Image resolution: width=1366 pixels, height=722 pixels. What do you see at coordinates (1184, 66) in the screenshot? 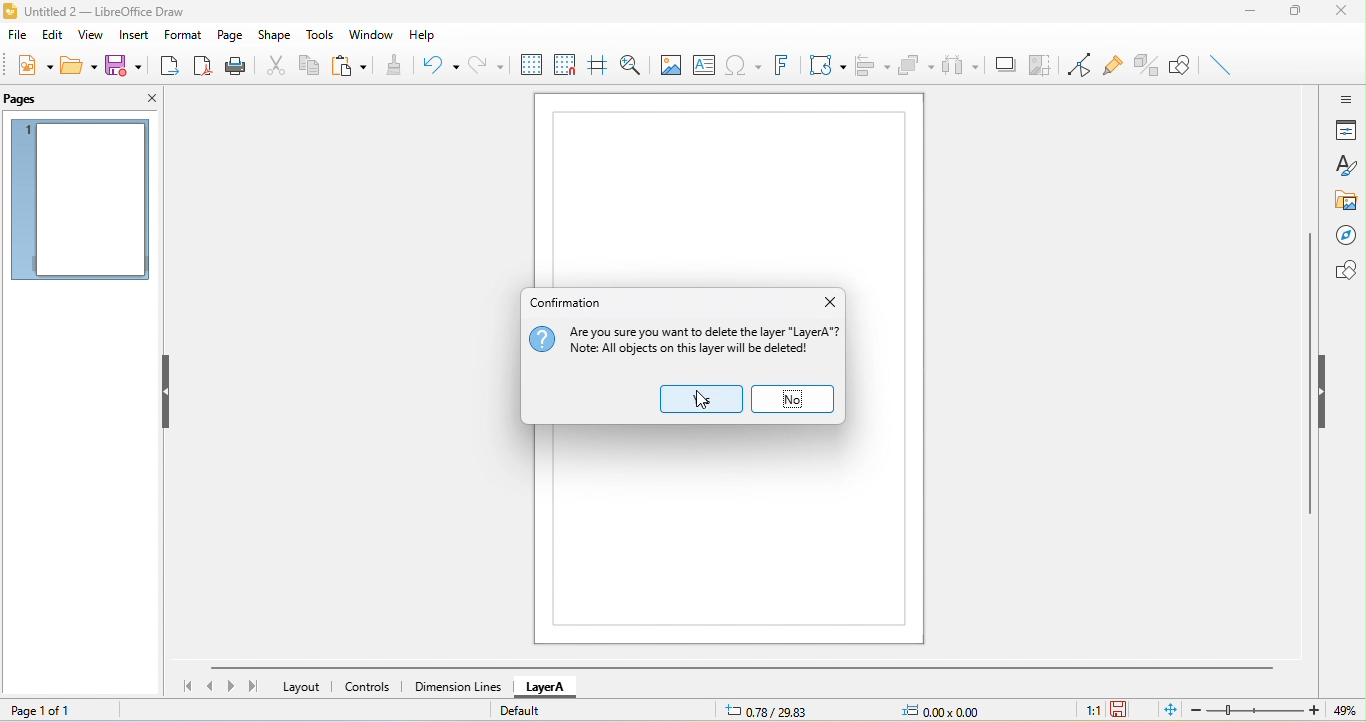
I see `show draw function` at bounding box center [1184, 66].